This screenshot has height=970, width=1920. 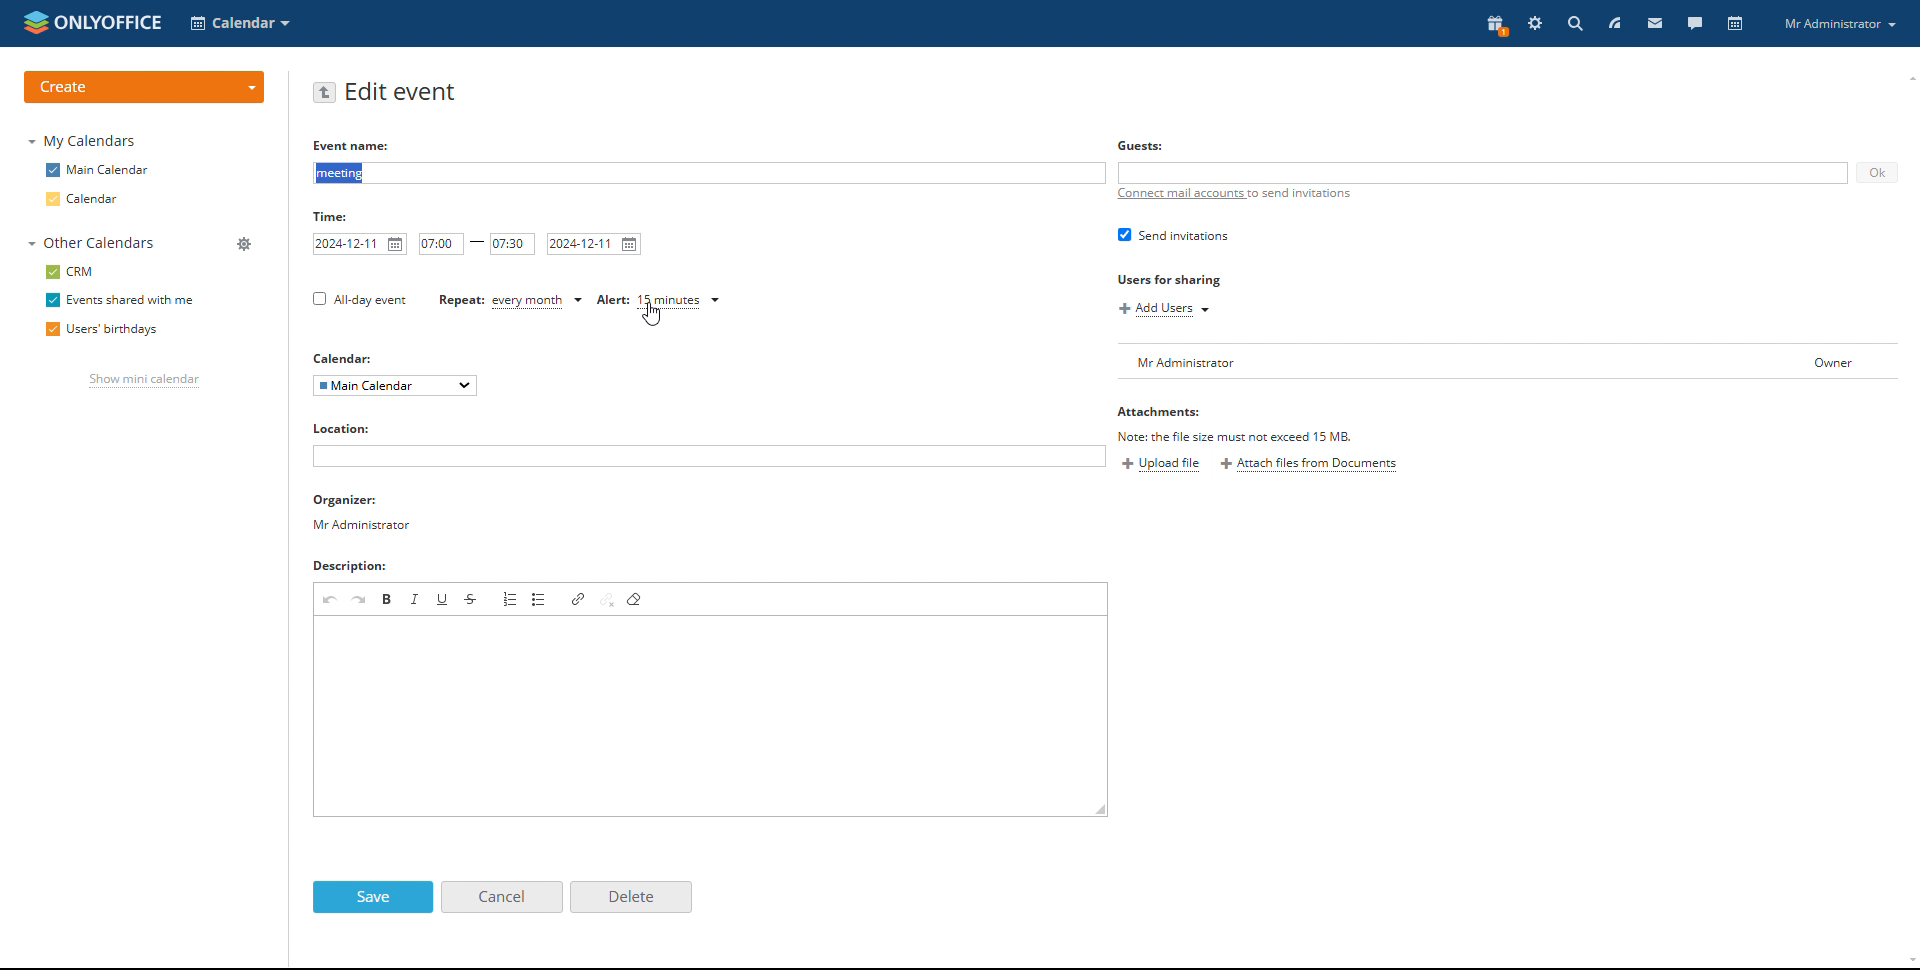 What do you see at coordinates (1814, 358) in the screenshot?
I see `Owner` at bounding box center [1814, 358].